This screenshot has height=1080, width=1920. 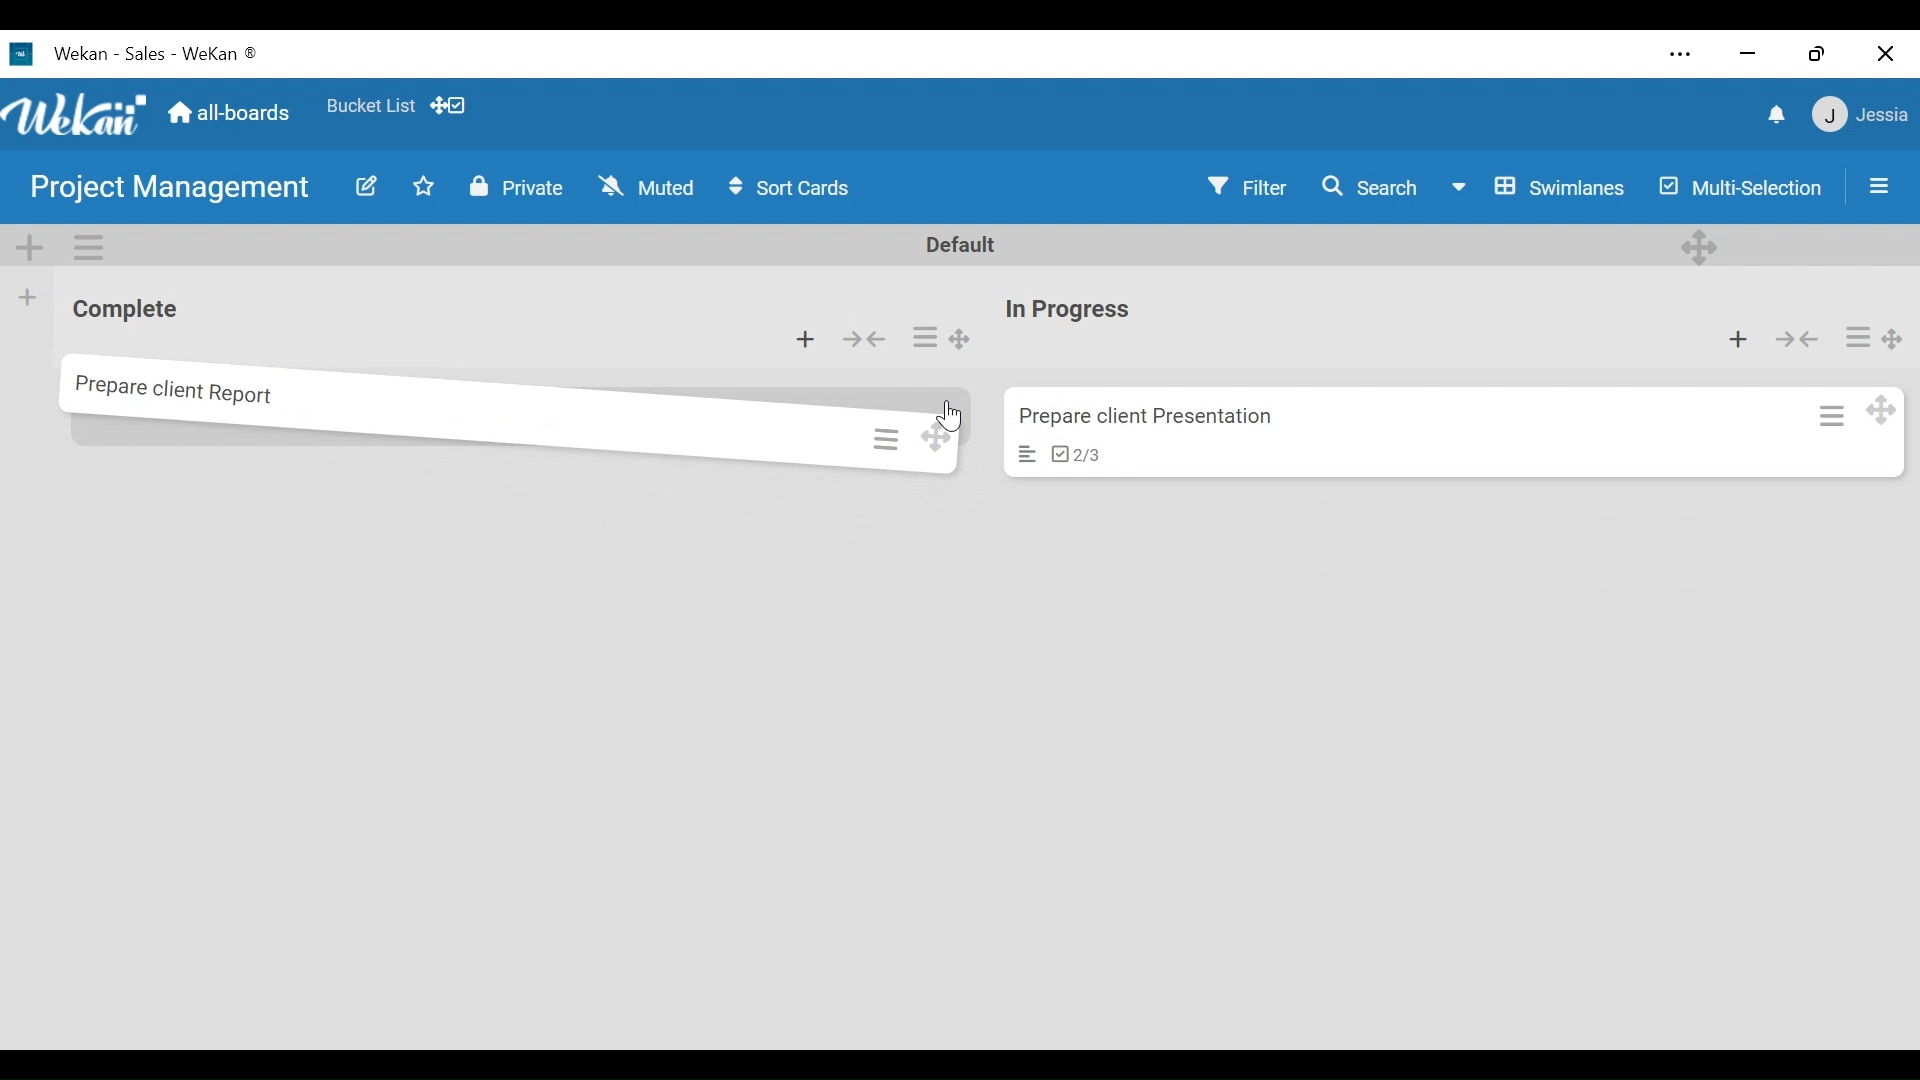 I want to click on Board View, so click(x=1539, y=189).